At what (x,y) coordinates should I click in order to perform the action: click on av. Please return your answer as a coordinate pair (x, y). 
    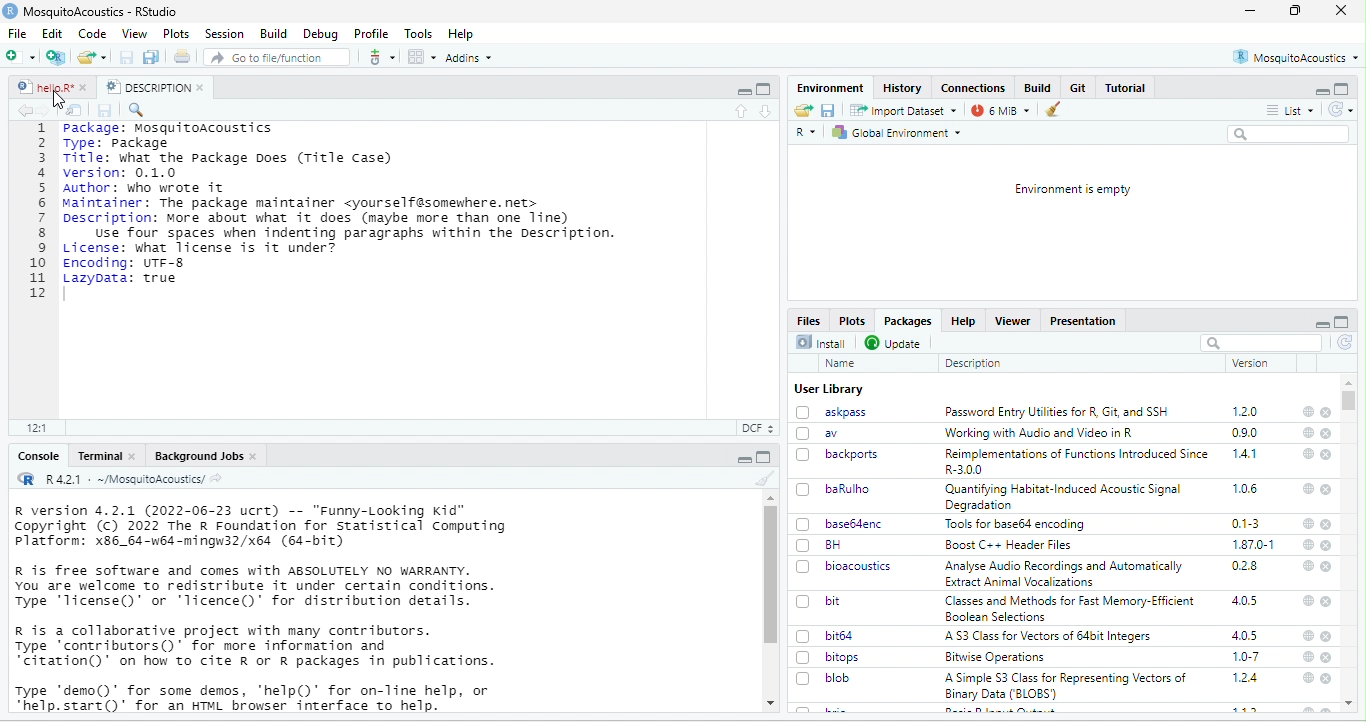
    Looking at the image, I should click on (824, 433).